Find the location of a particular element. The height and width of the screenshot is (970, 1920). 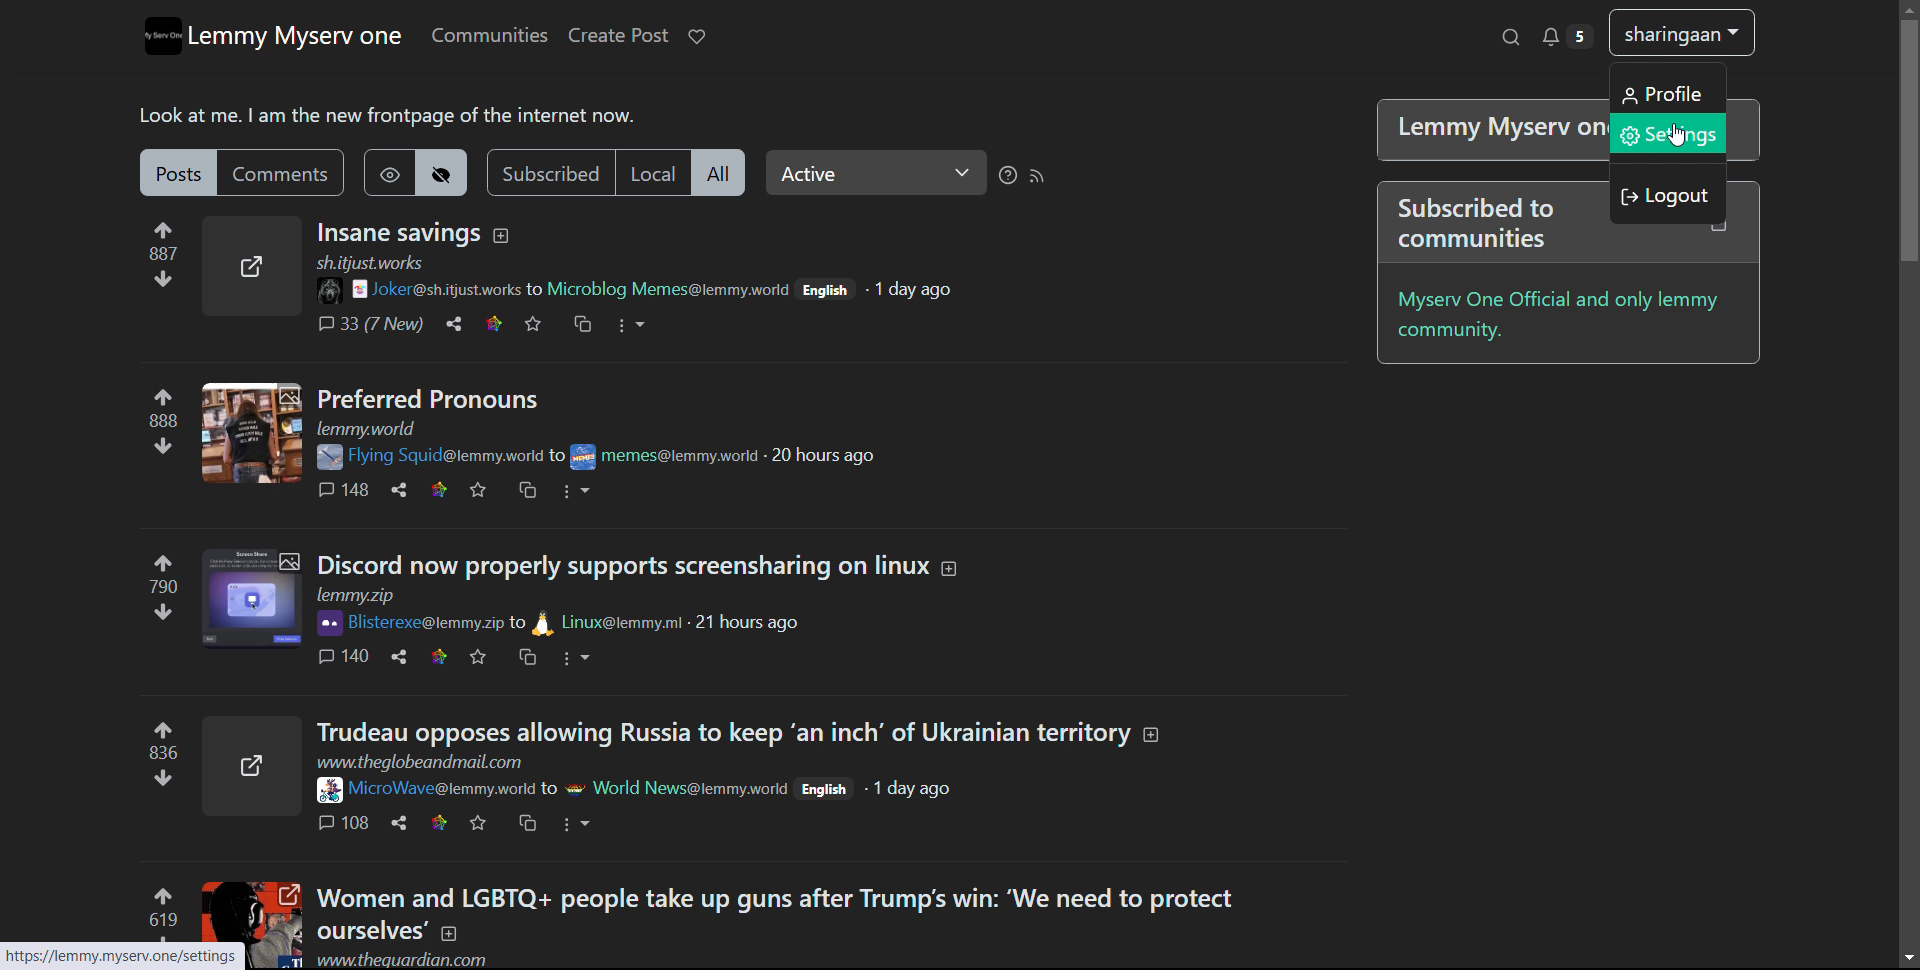

scroll down is located at coordinates (1908, 959).